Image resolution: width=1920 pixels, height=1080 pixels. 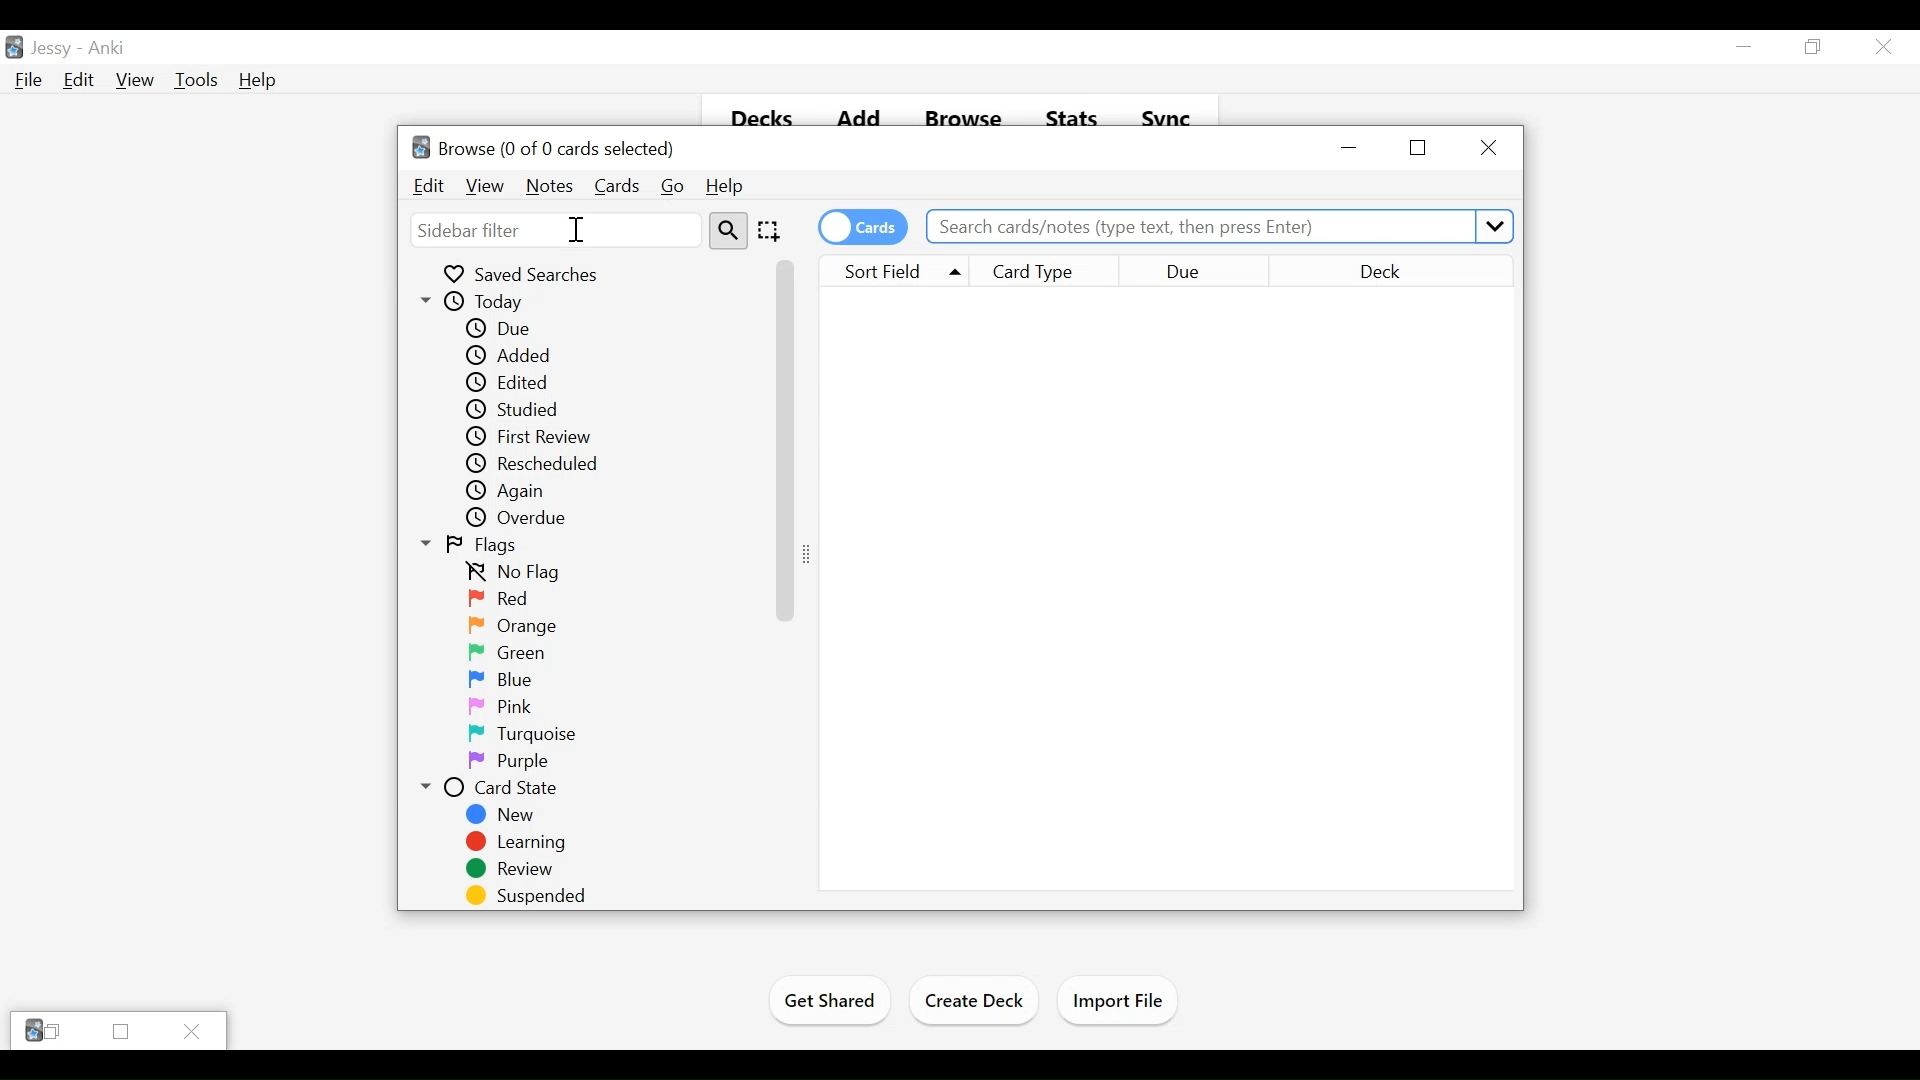 I want to click on Go, so click(x=671, y=187).